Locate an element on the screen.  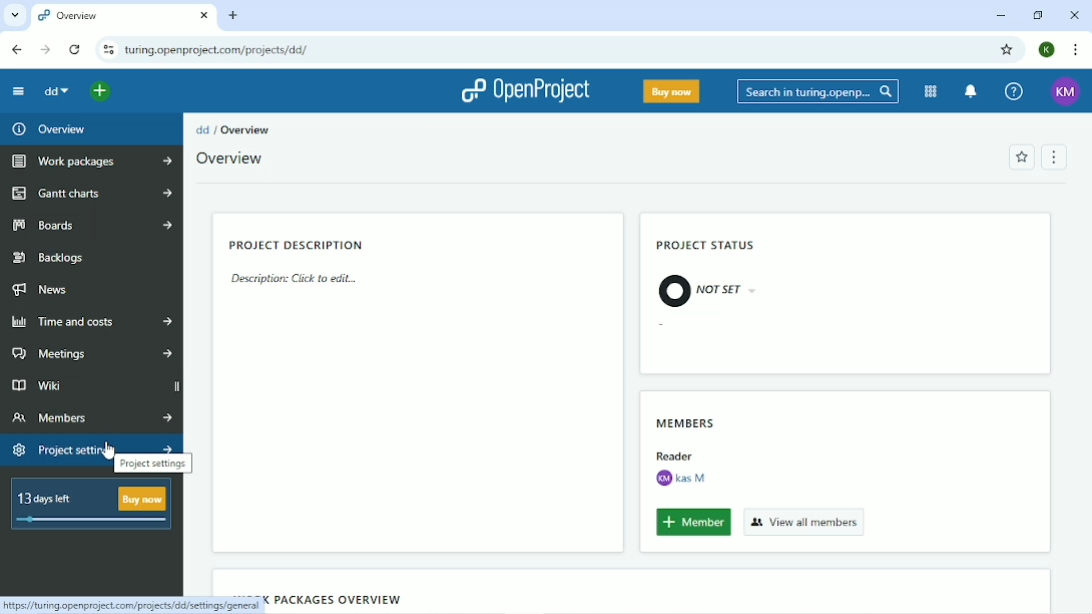
dd is located at coordinates (55, 91).